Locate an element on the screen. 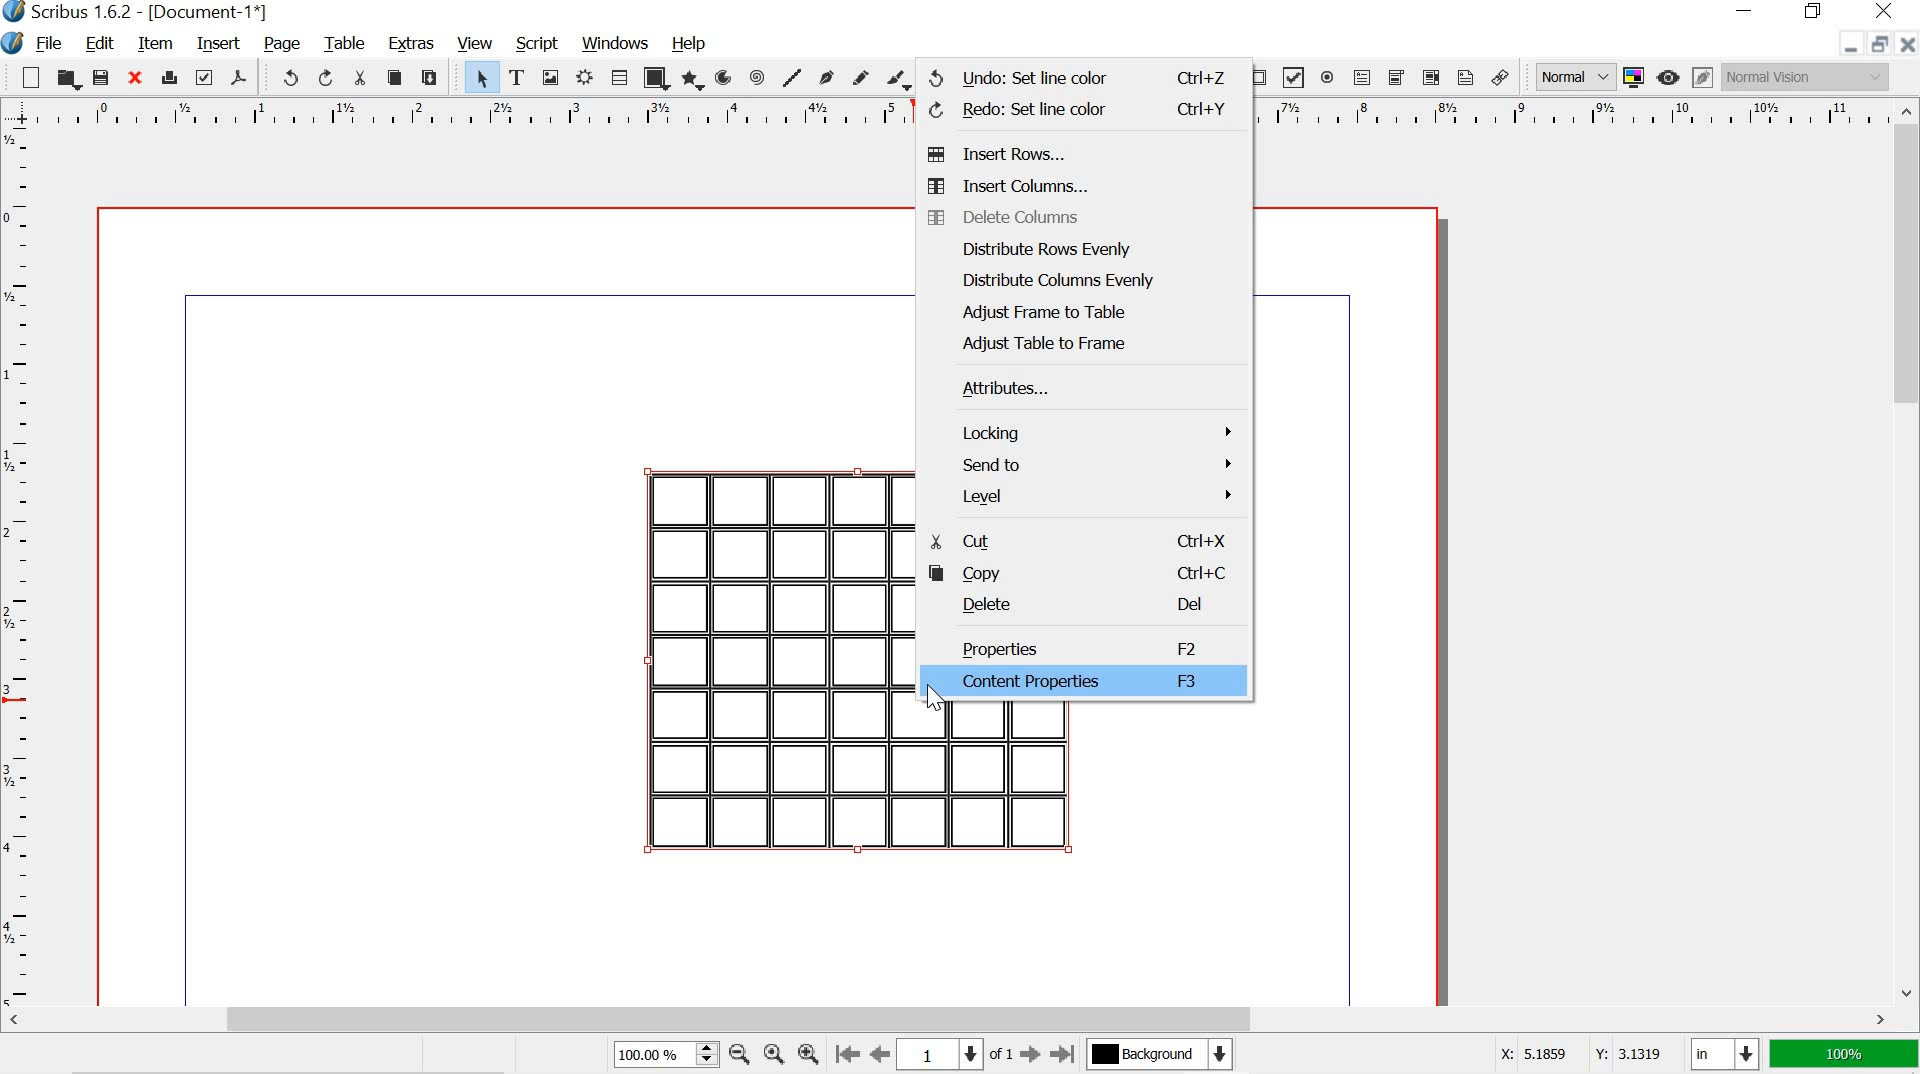 This screenshot has height=1074, width=1920. send to is located at coordinates (1097, 465).